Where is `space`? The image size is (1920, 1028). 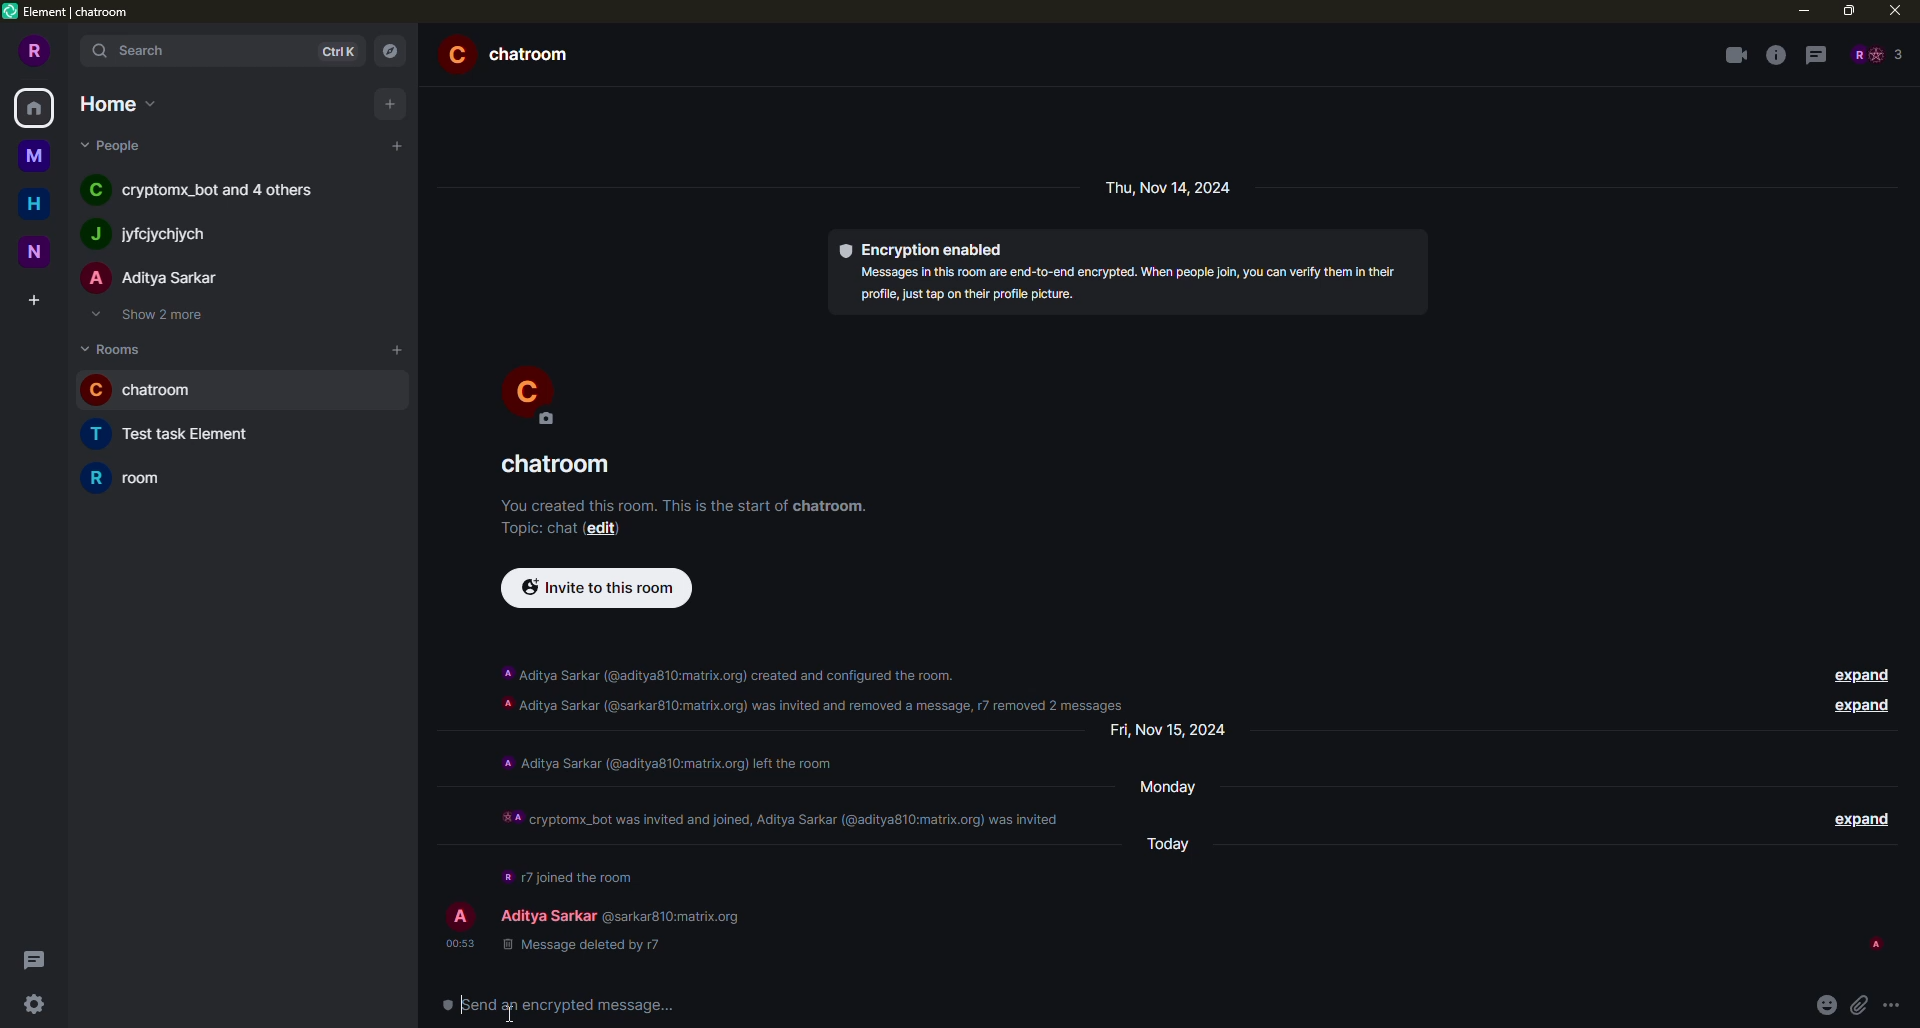 space is located at coordinates (32, 152).